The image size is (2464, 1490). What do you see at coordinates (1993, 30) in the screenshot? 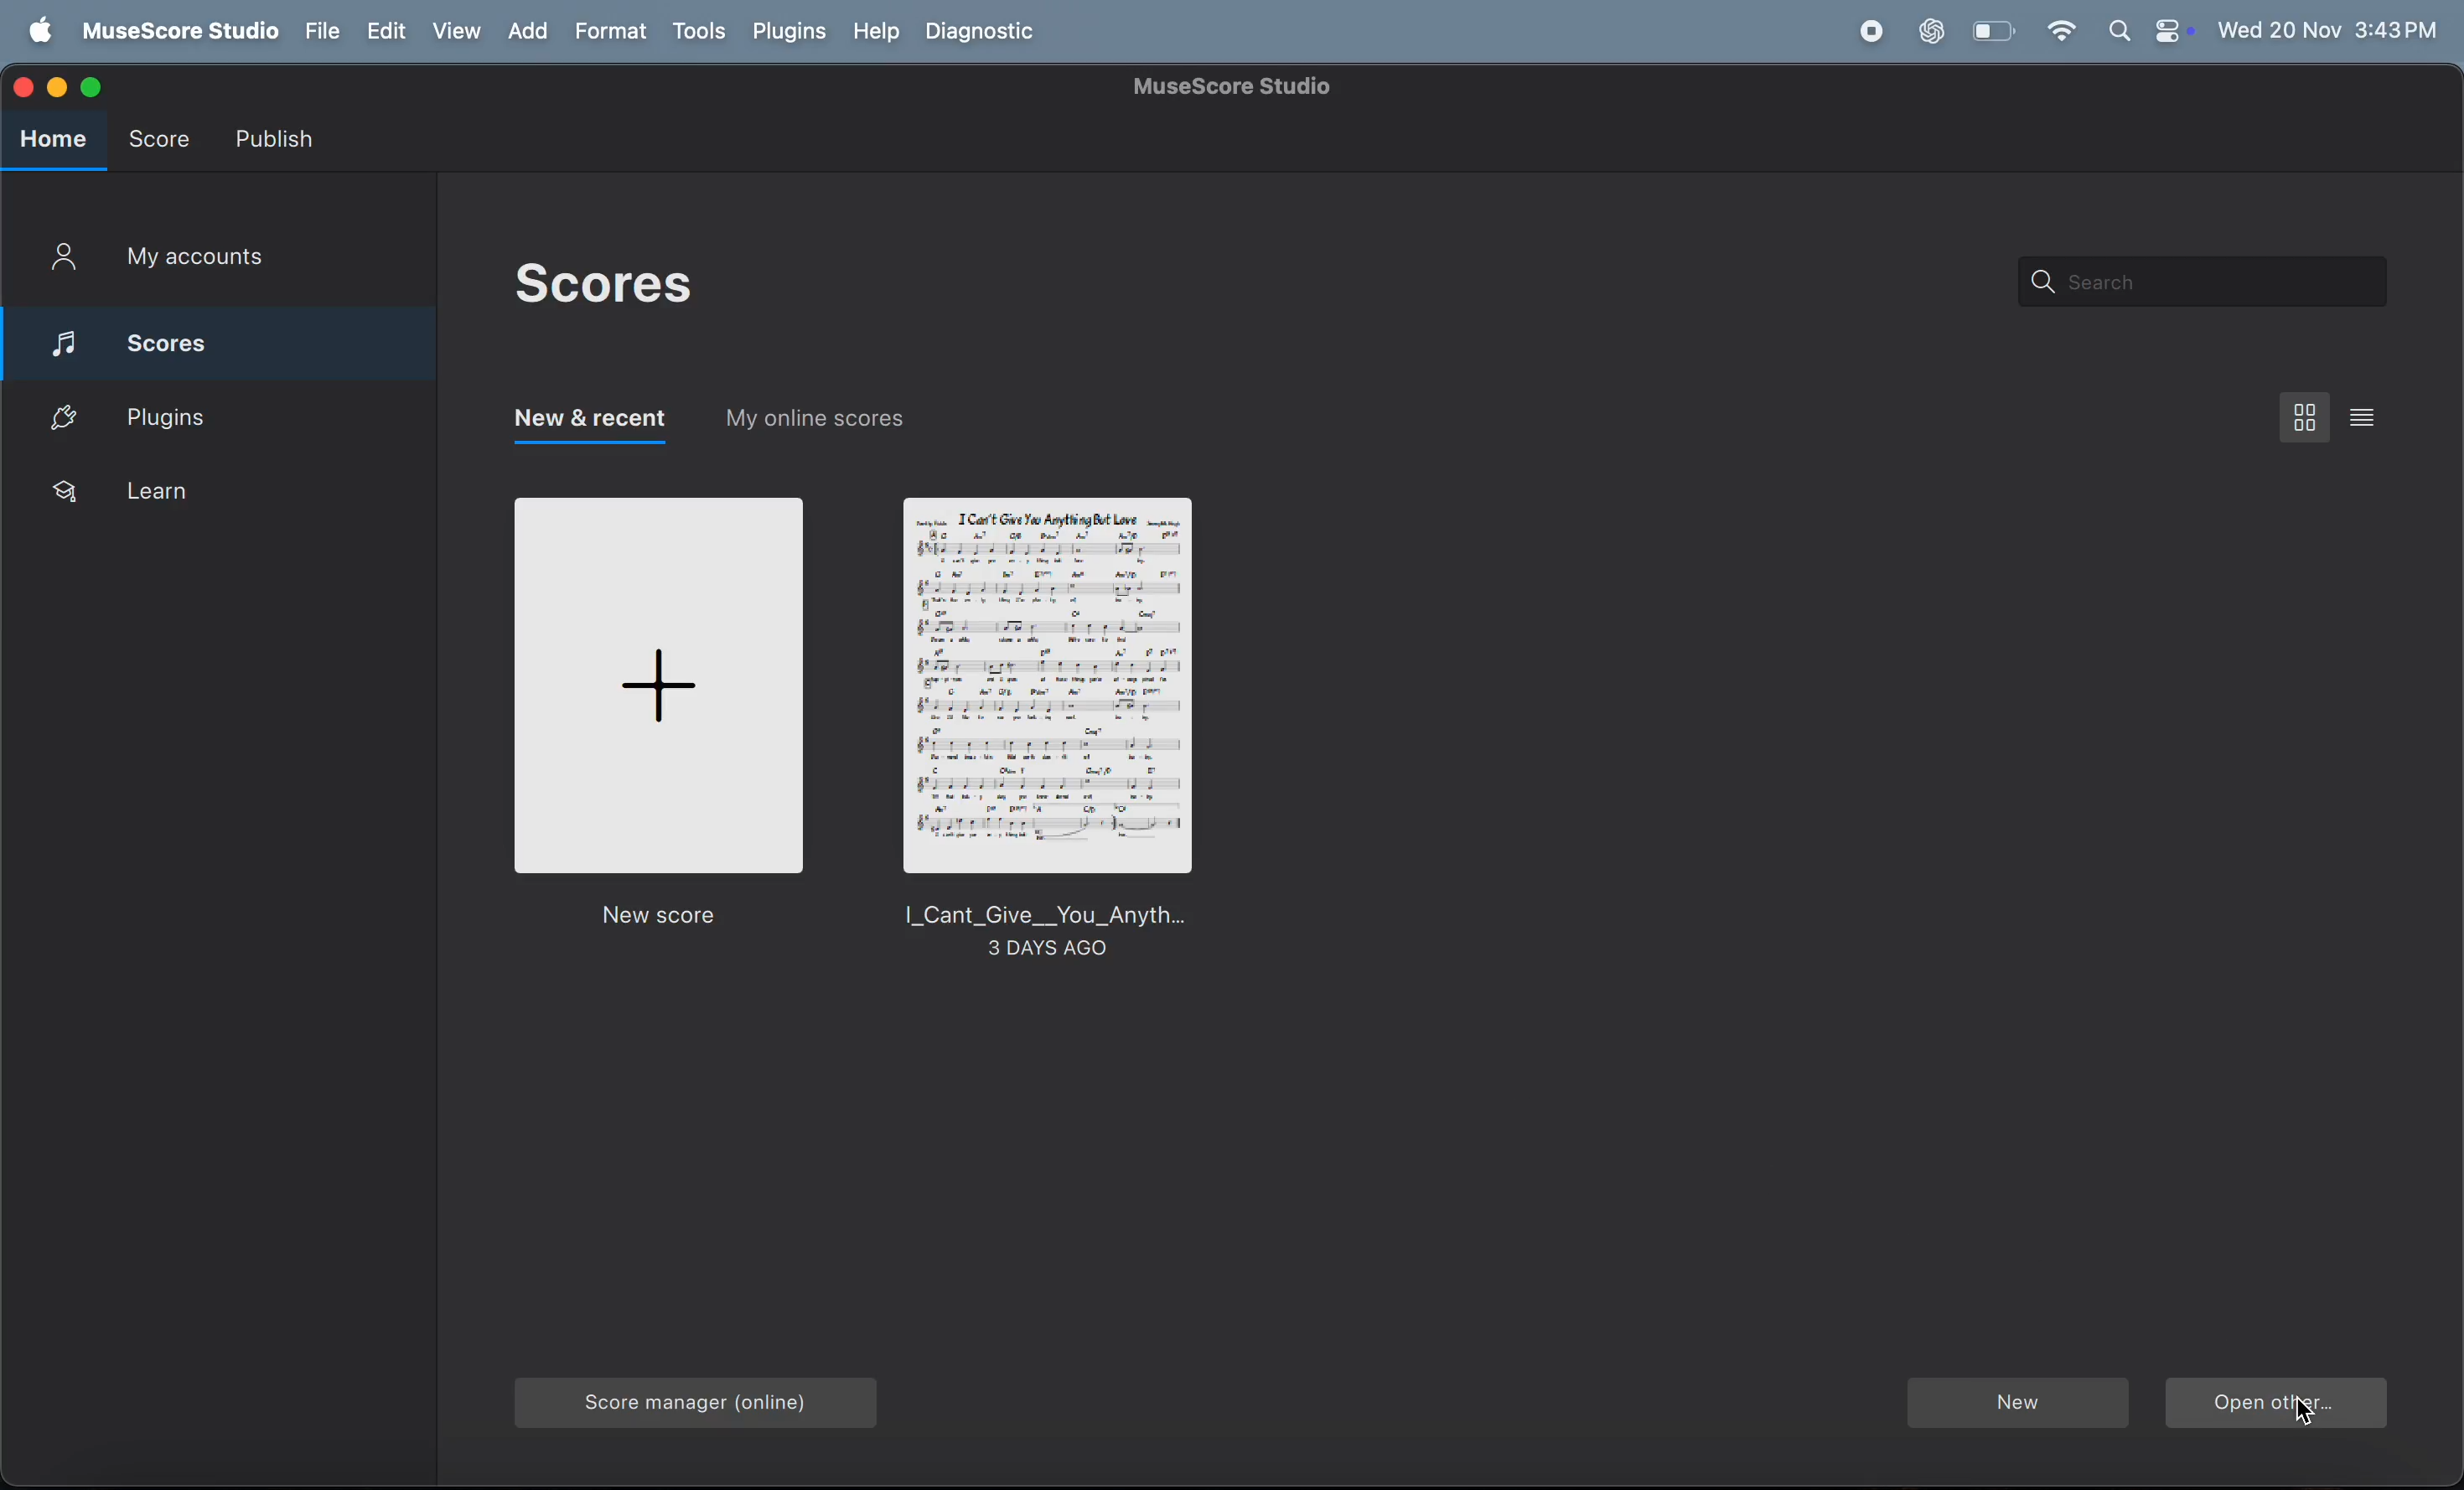
I see `battery` at bounding box center [1993, 30].